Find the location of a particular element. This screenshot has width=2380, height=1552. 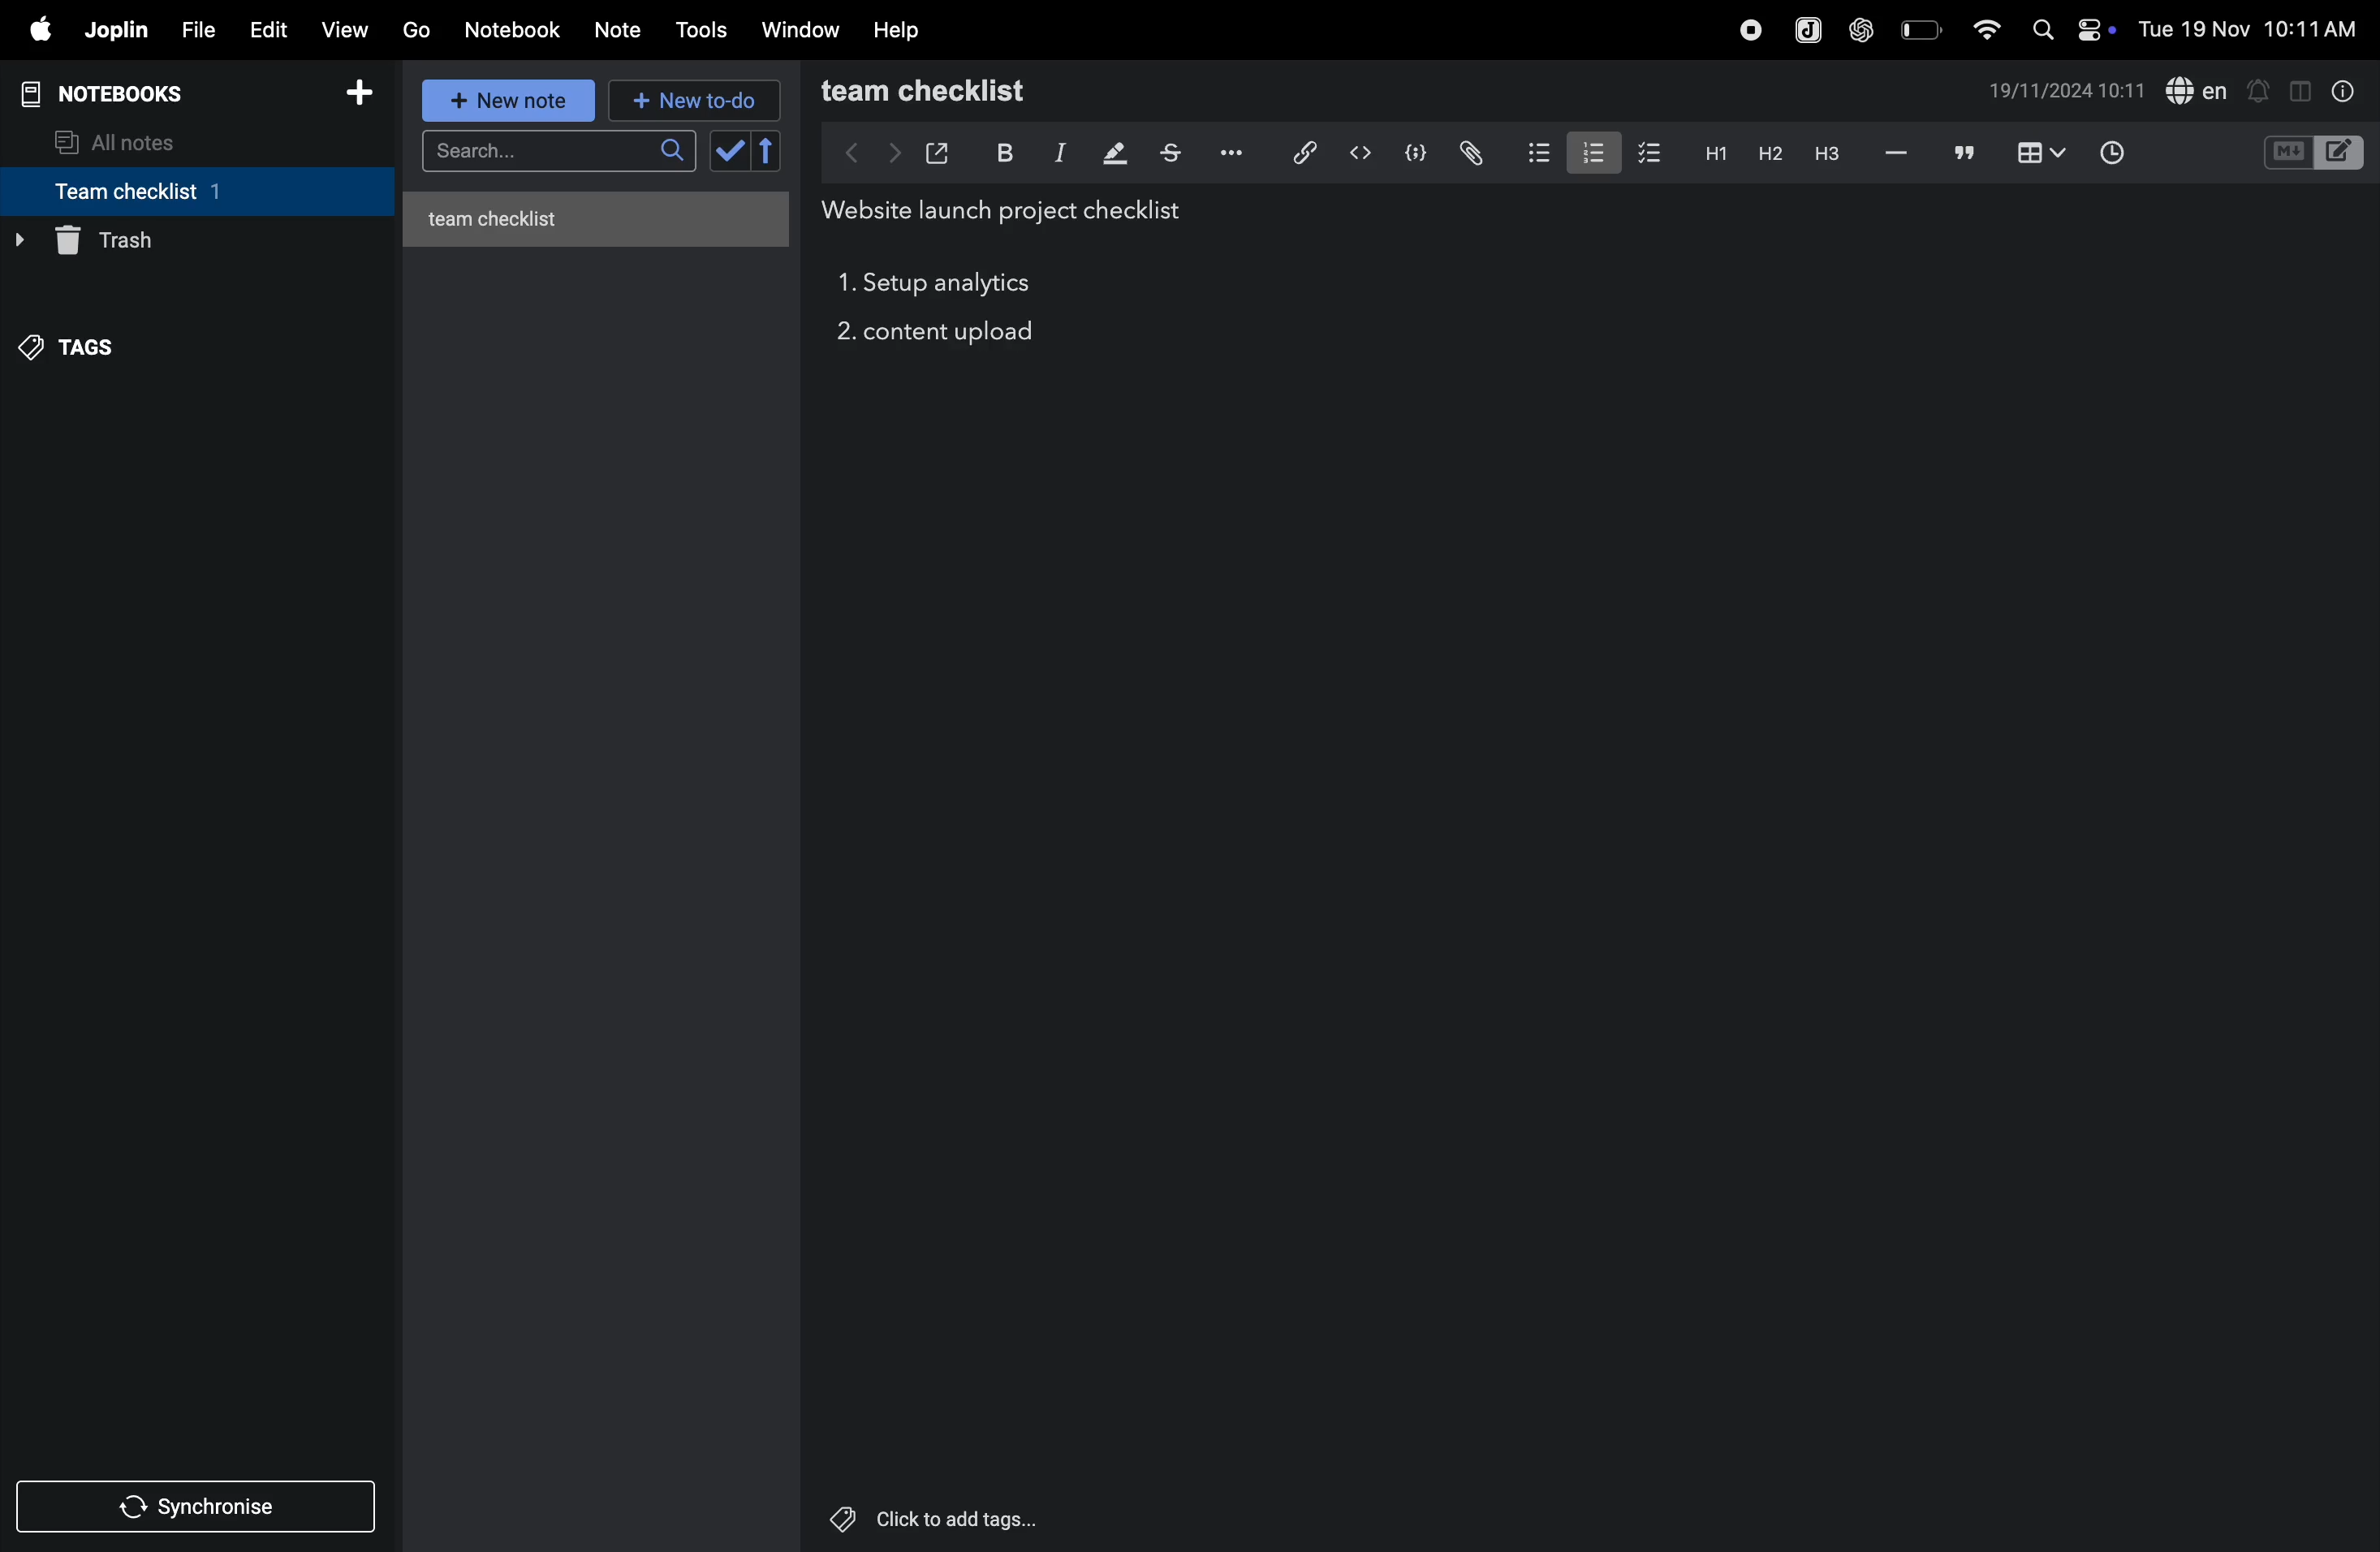

task 1 is located at coordinates (844, 286).